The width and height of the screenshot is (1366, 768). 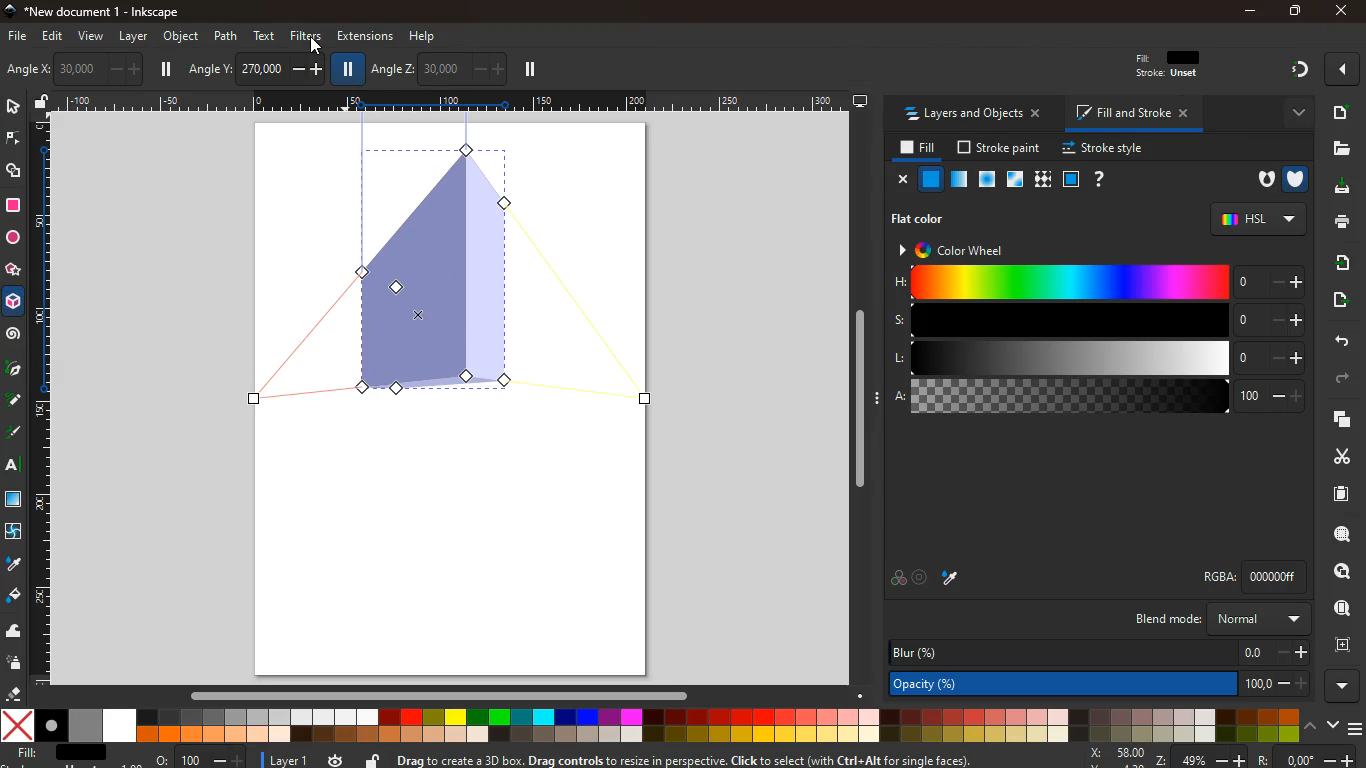 What do you see at coordinates (349, 70) in the screenshot?
I see `pause` at bounding box center [349, 70].